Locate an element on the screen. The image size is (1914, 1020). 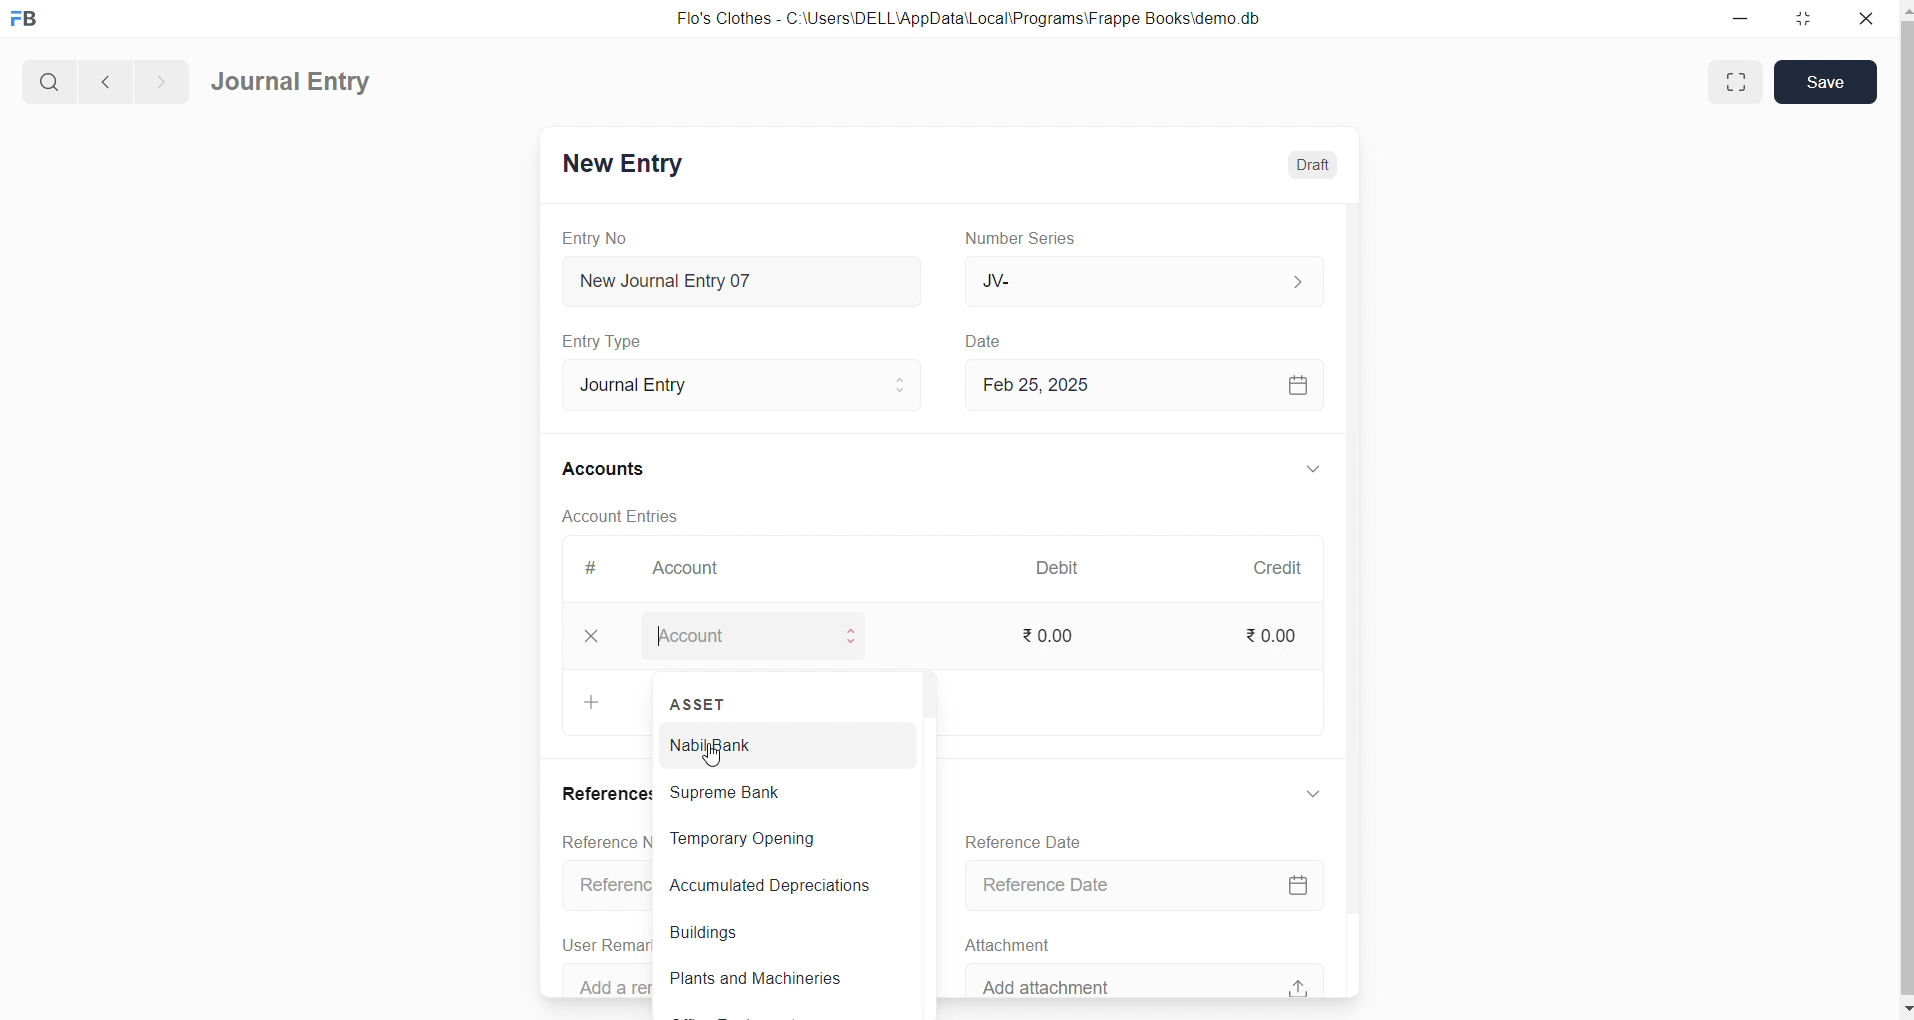
Credit is located at coordinates (1287, 567).